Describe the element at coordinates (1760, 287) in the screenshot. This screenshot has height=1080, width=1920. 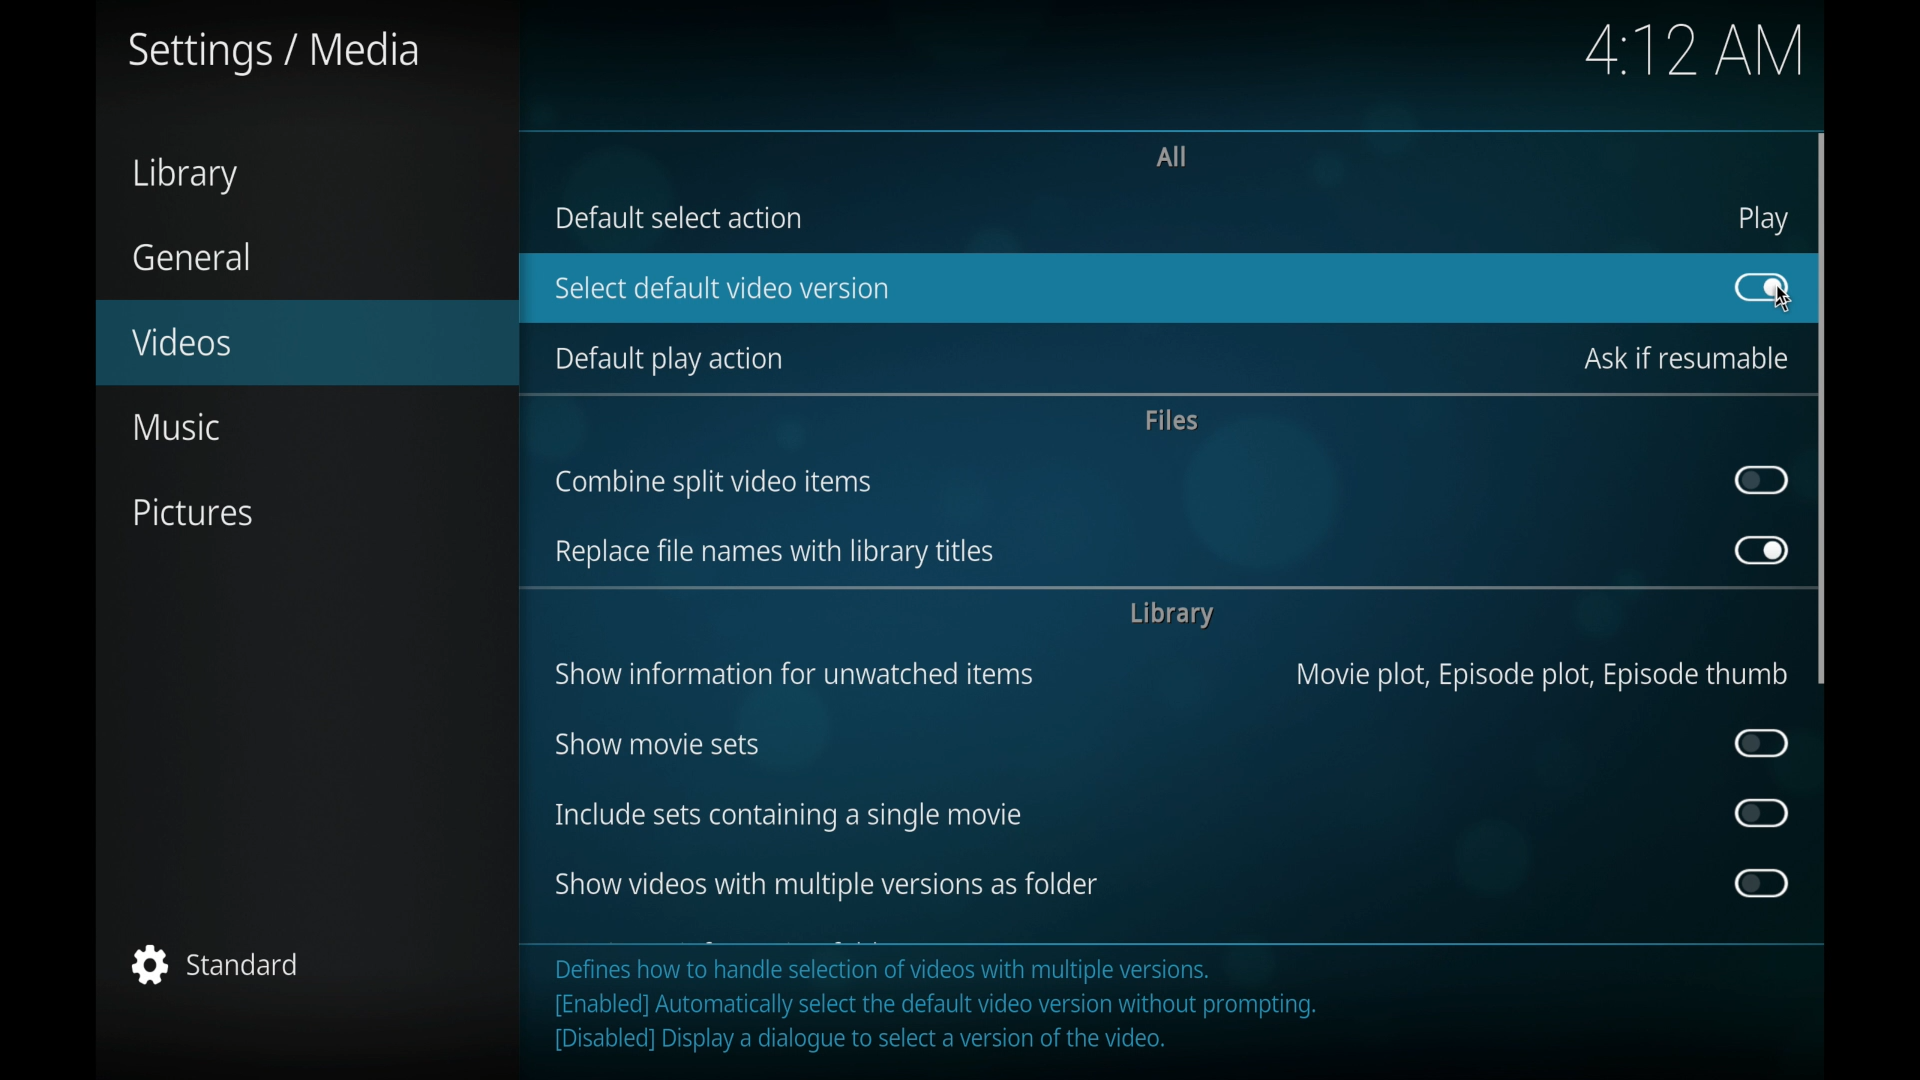
I see `toggle button` at that location.